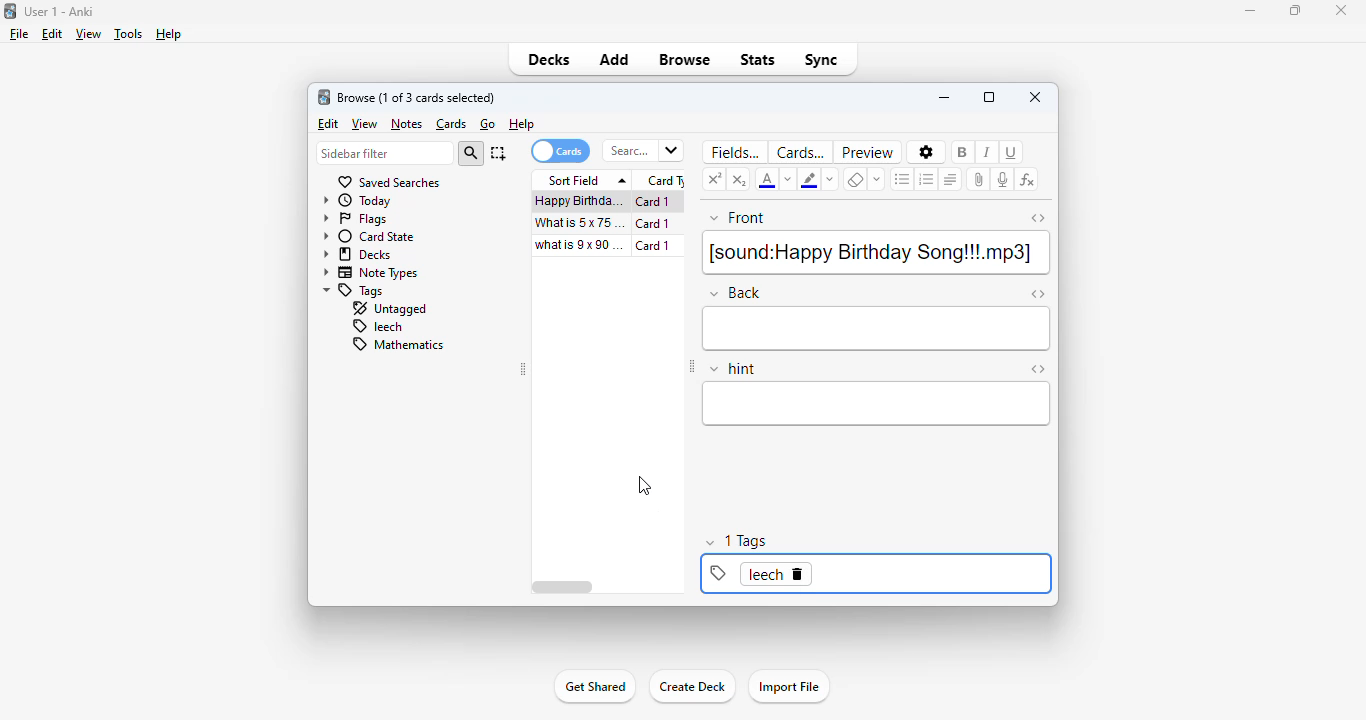 The image size is (1366, 720). What do you see at coordinates (384, 154) in the screenshot?
I see `sidebar filter` at bounding box center [384, 154].